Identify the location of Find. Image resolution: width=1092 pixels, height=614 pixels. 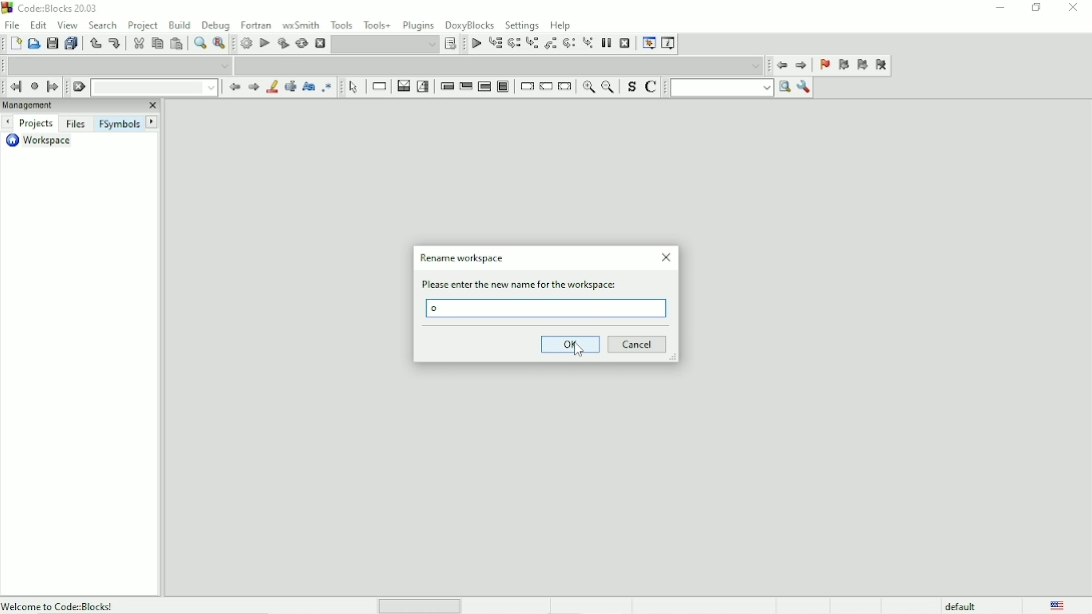
(198, 44).